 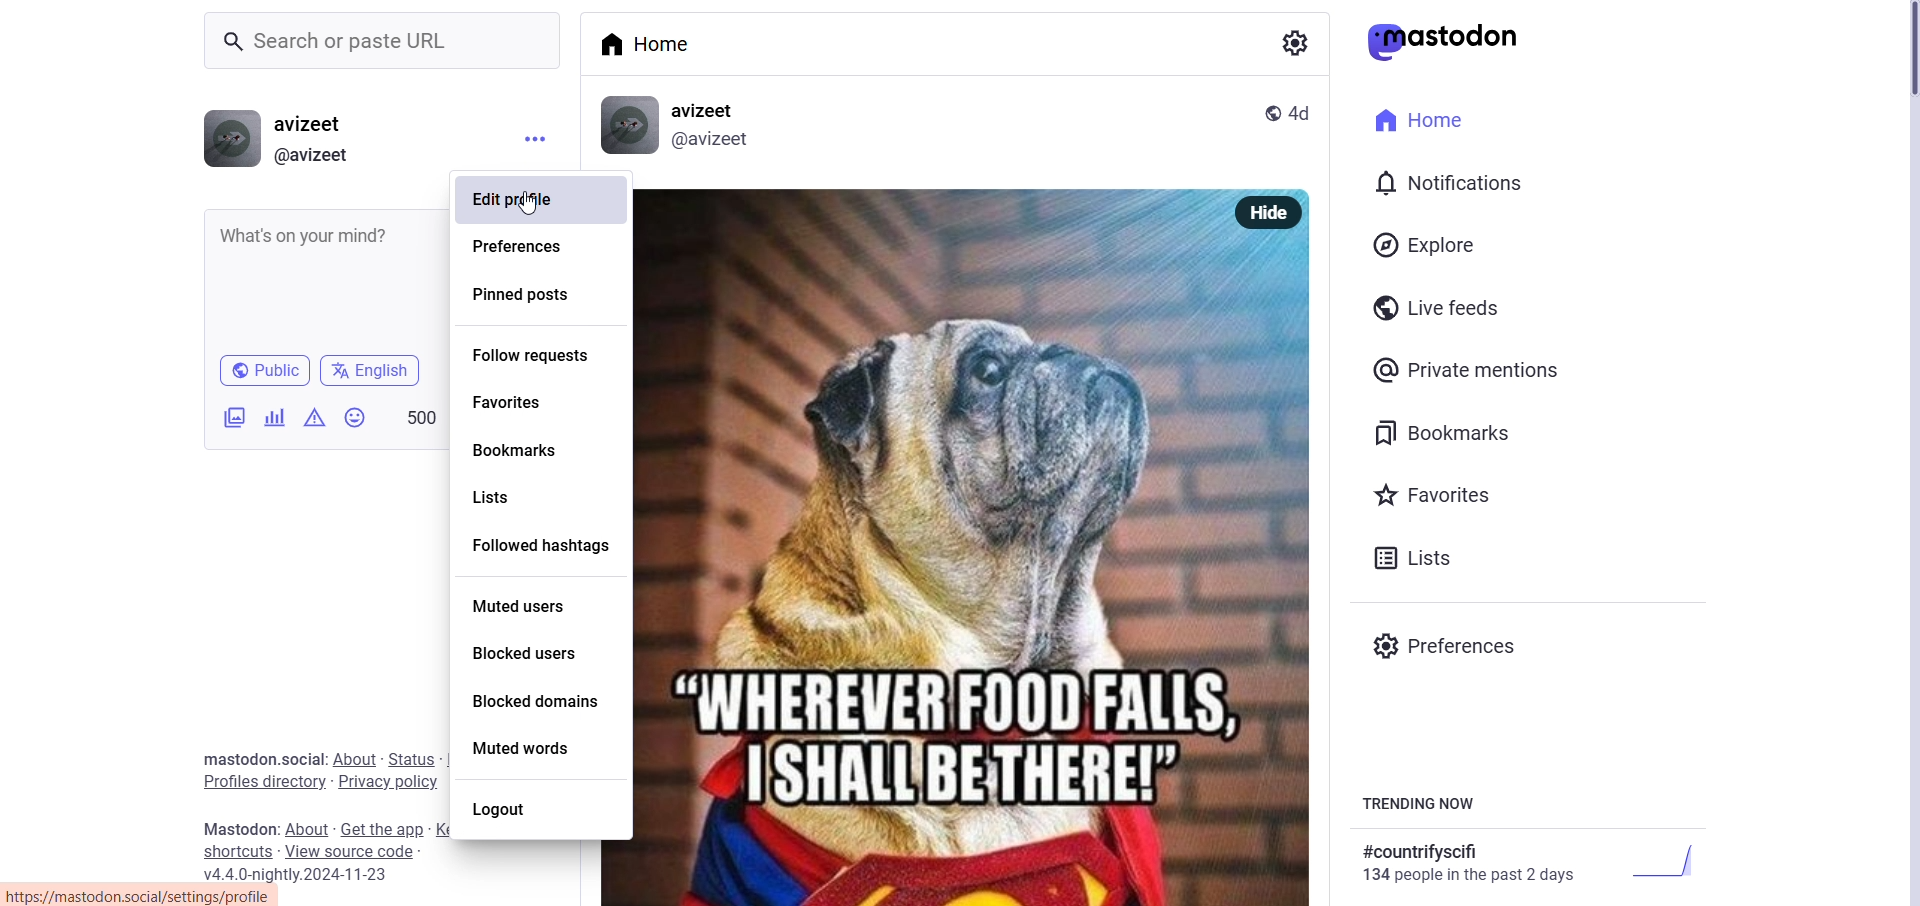 I want to click on live feed, so click(x=1442, y=307).